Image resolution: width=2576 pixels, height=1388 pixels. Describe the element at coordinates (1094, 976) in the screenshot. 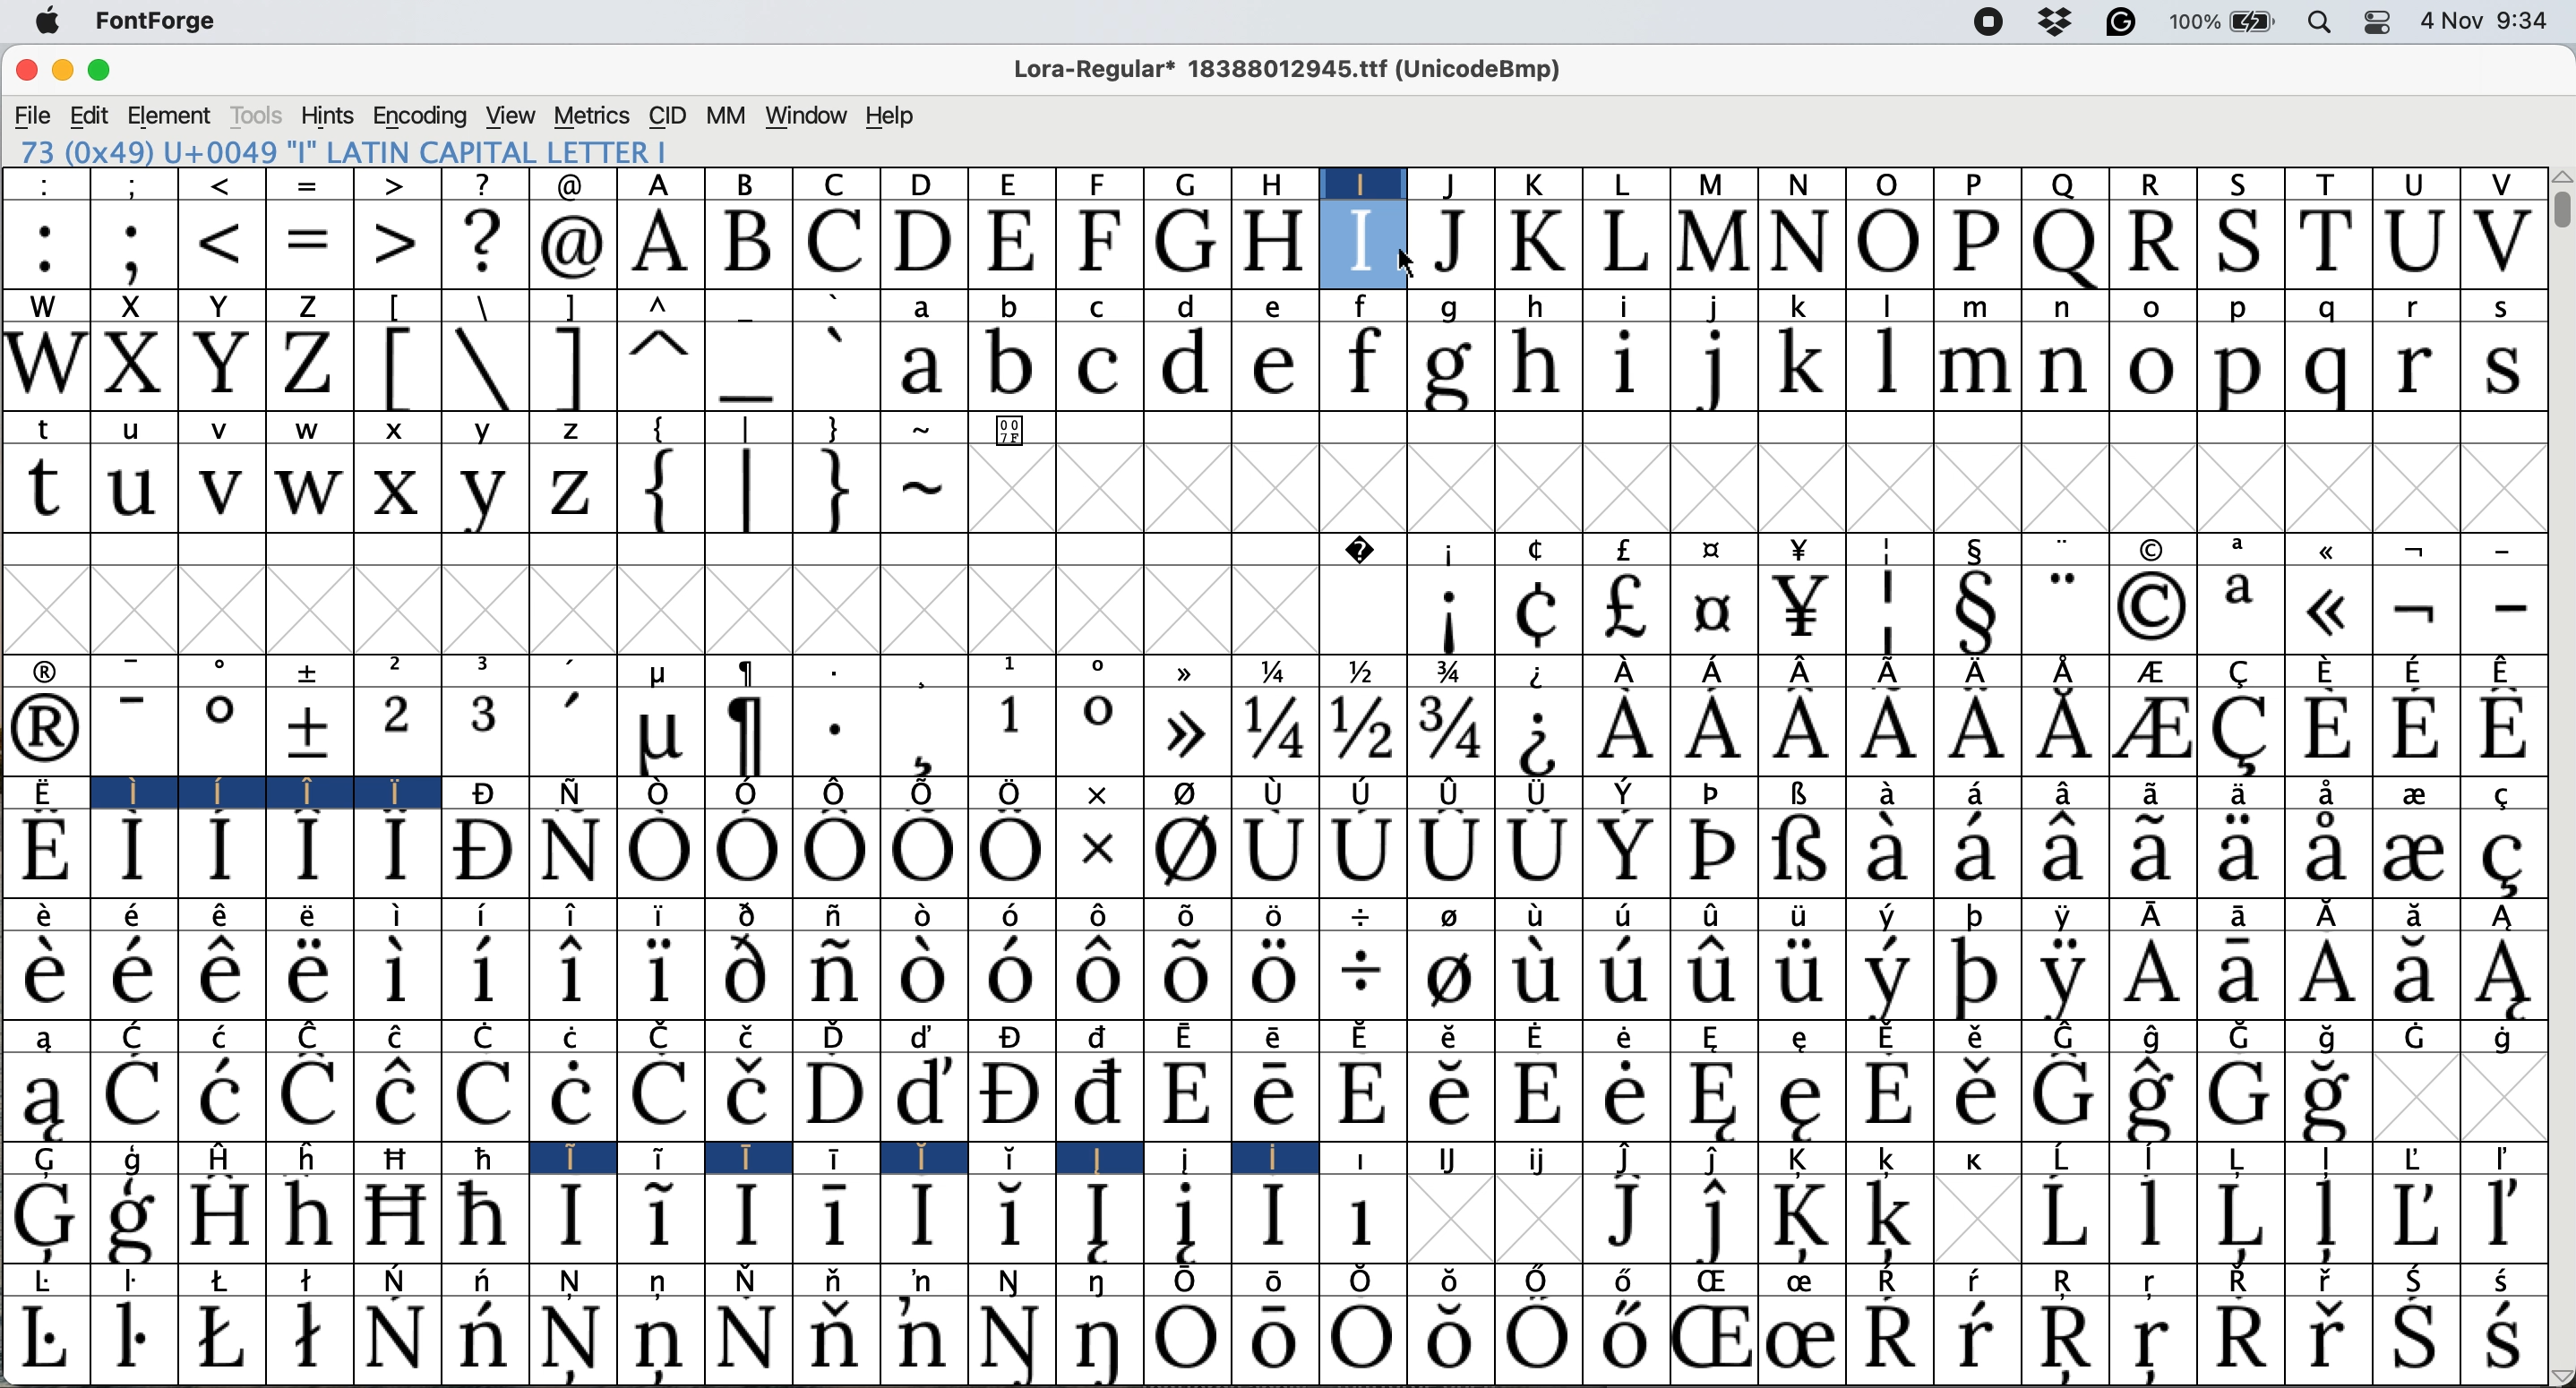

I see `Symbol` at that location.